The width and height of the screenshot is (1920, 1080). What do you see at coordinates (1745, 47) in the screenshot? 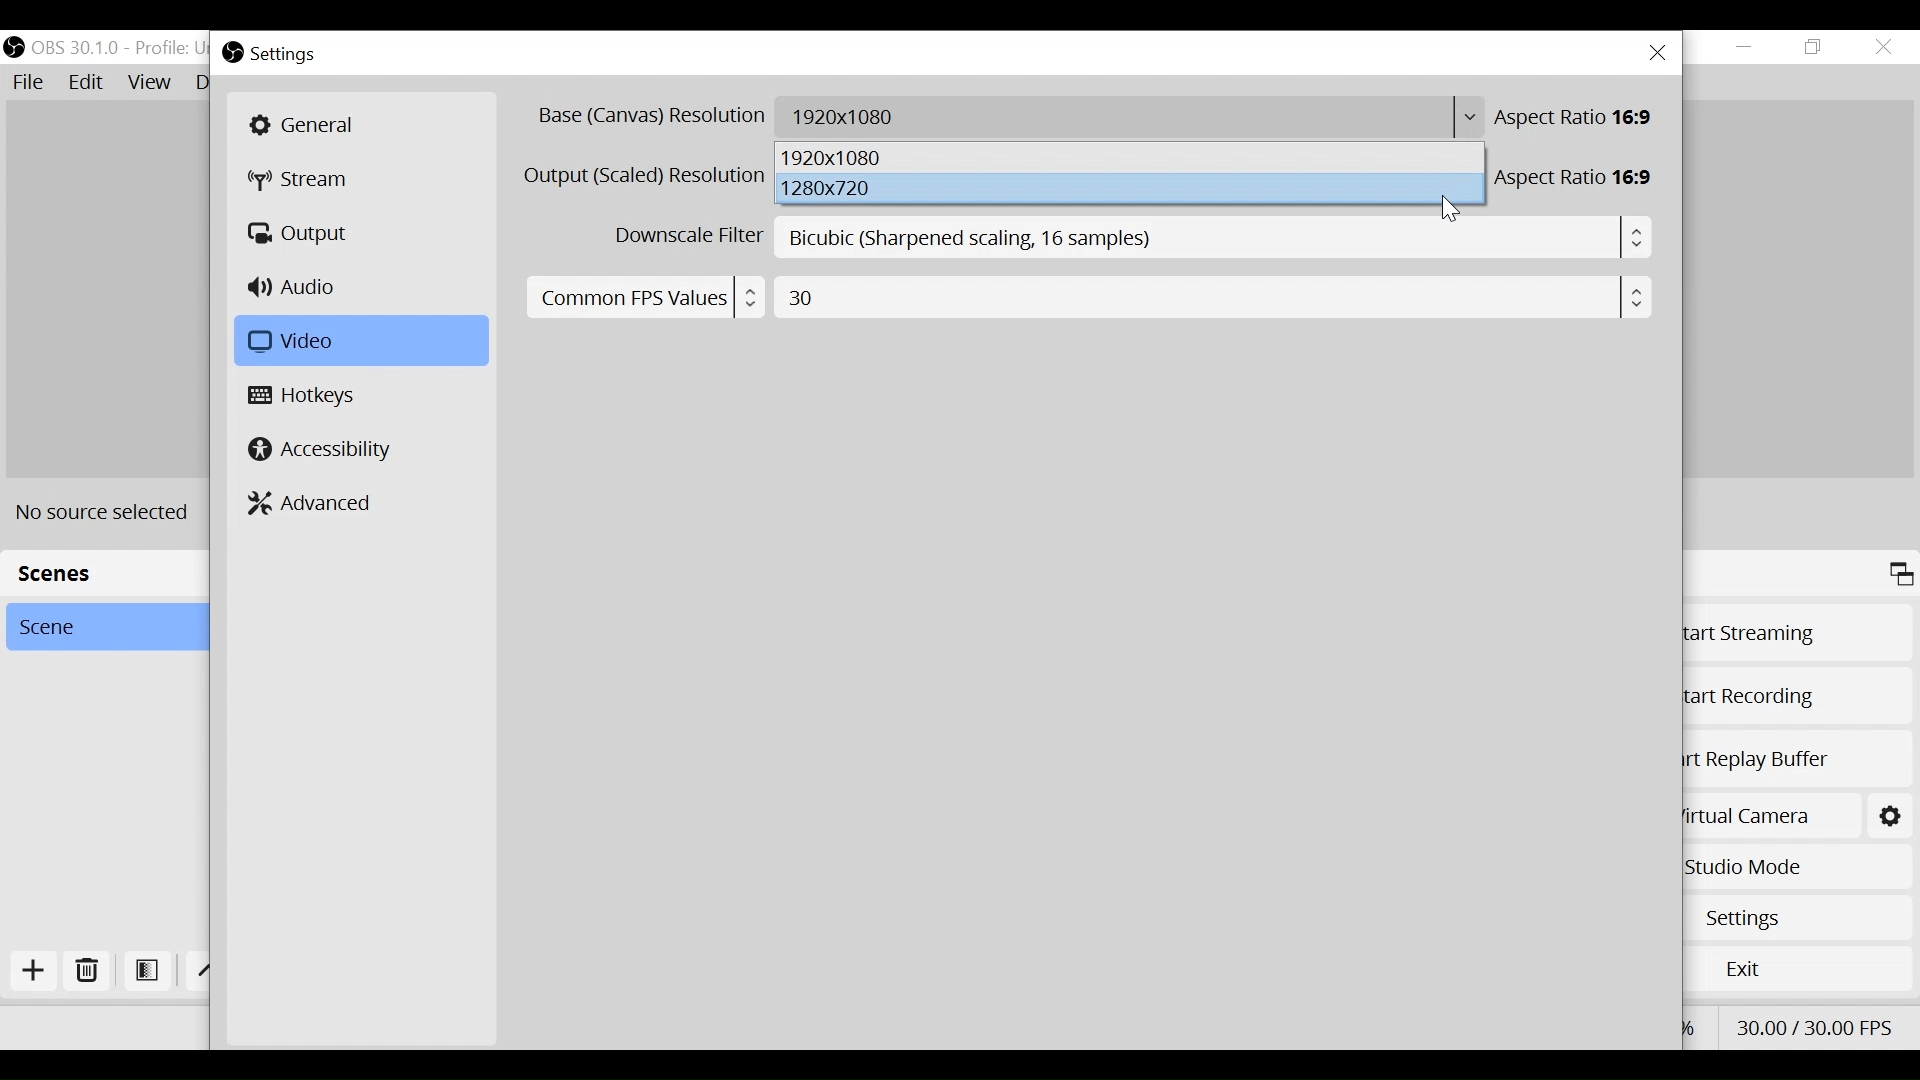
I see `minimize` at bounding box center [1745, 47].